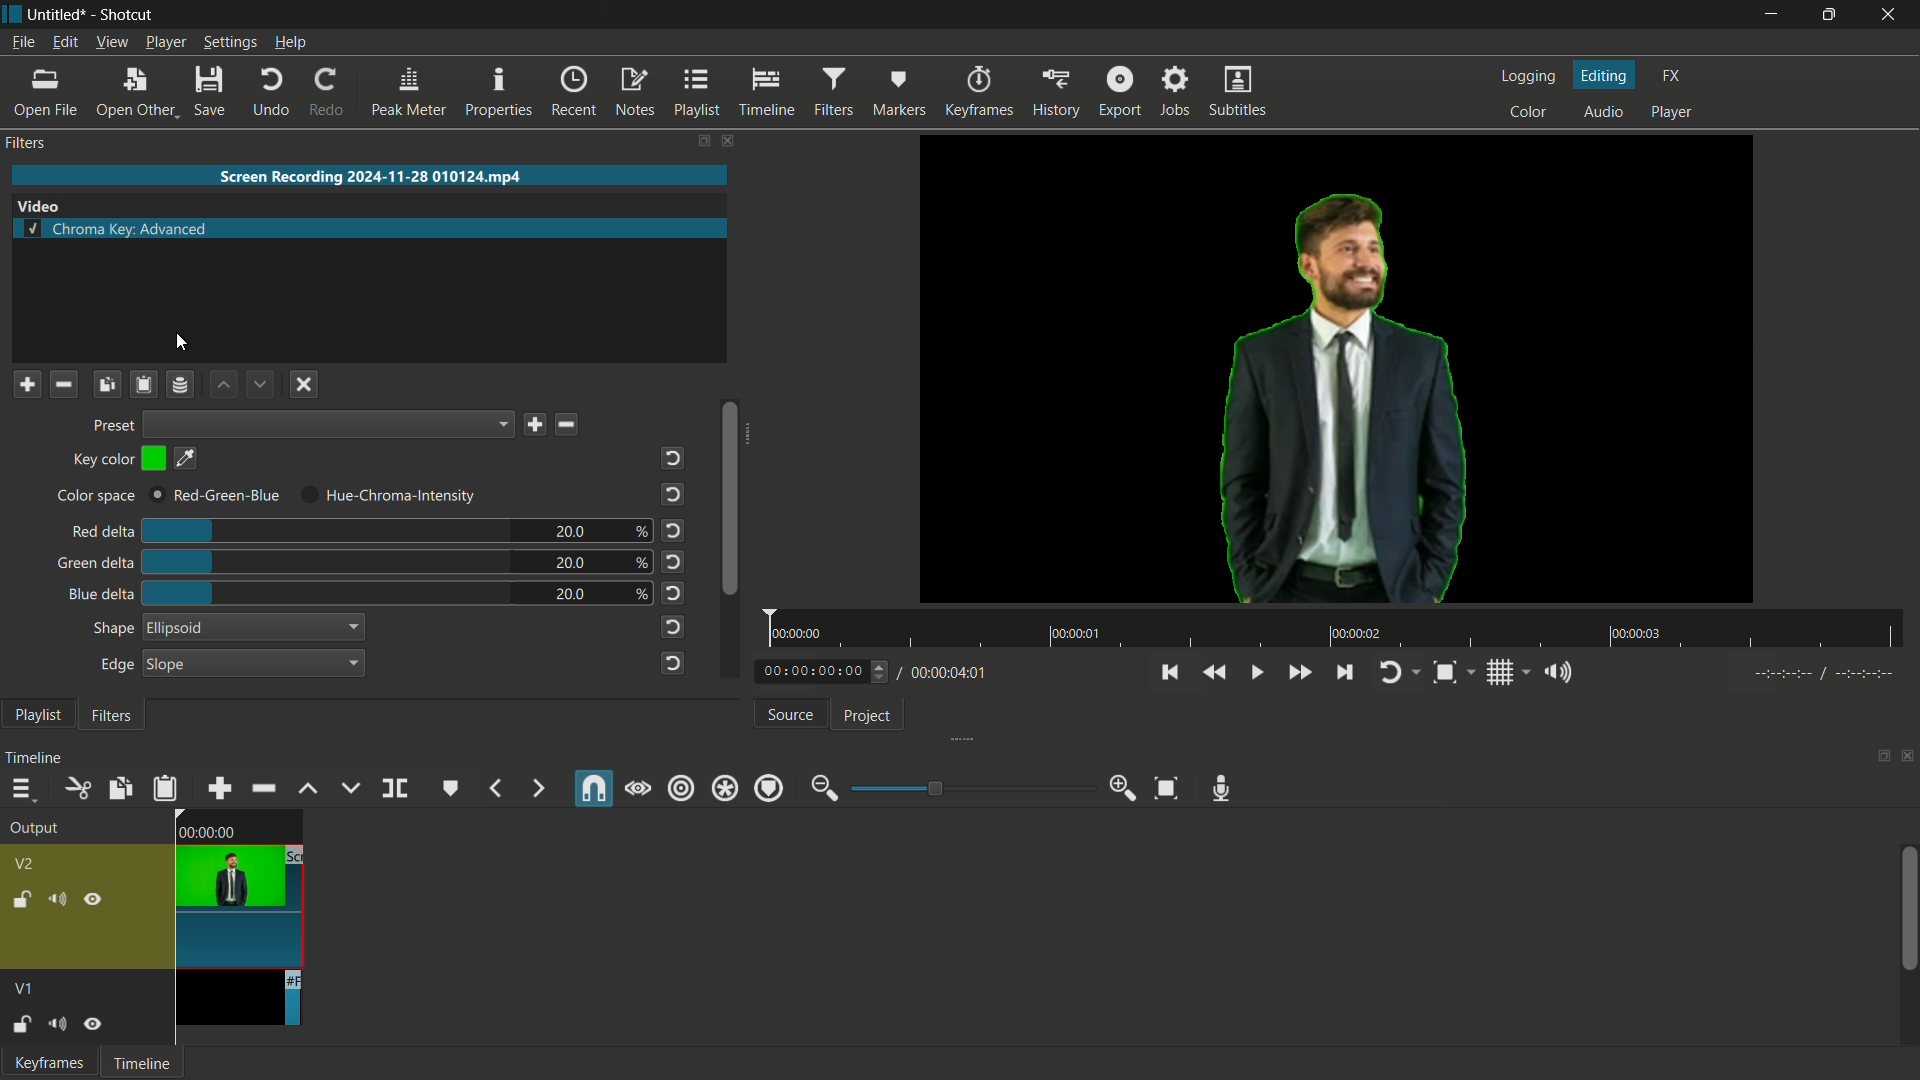 The image size is (1920, 1080). What do you see at coordinates (165, 42) in the screenshot?
I see `player menu` at bounding box center [165, 42].